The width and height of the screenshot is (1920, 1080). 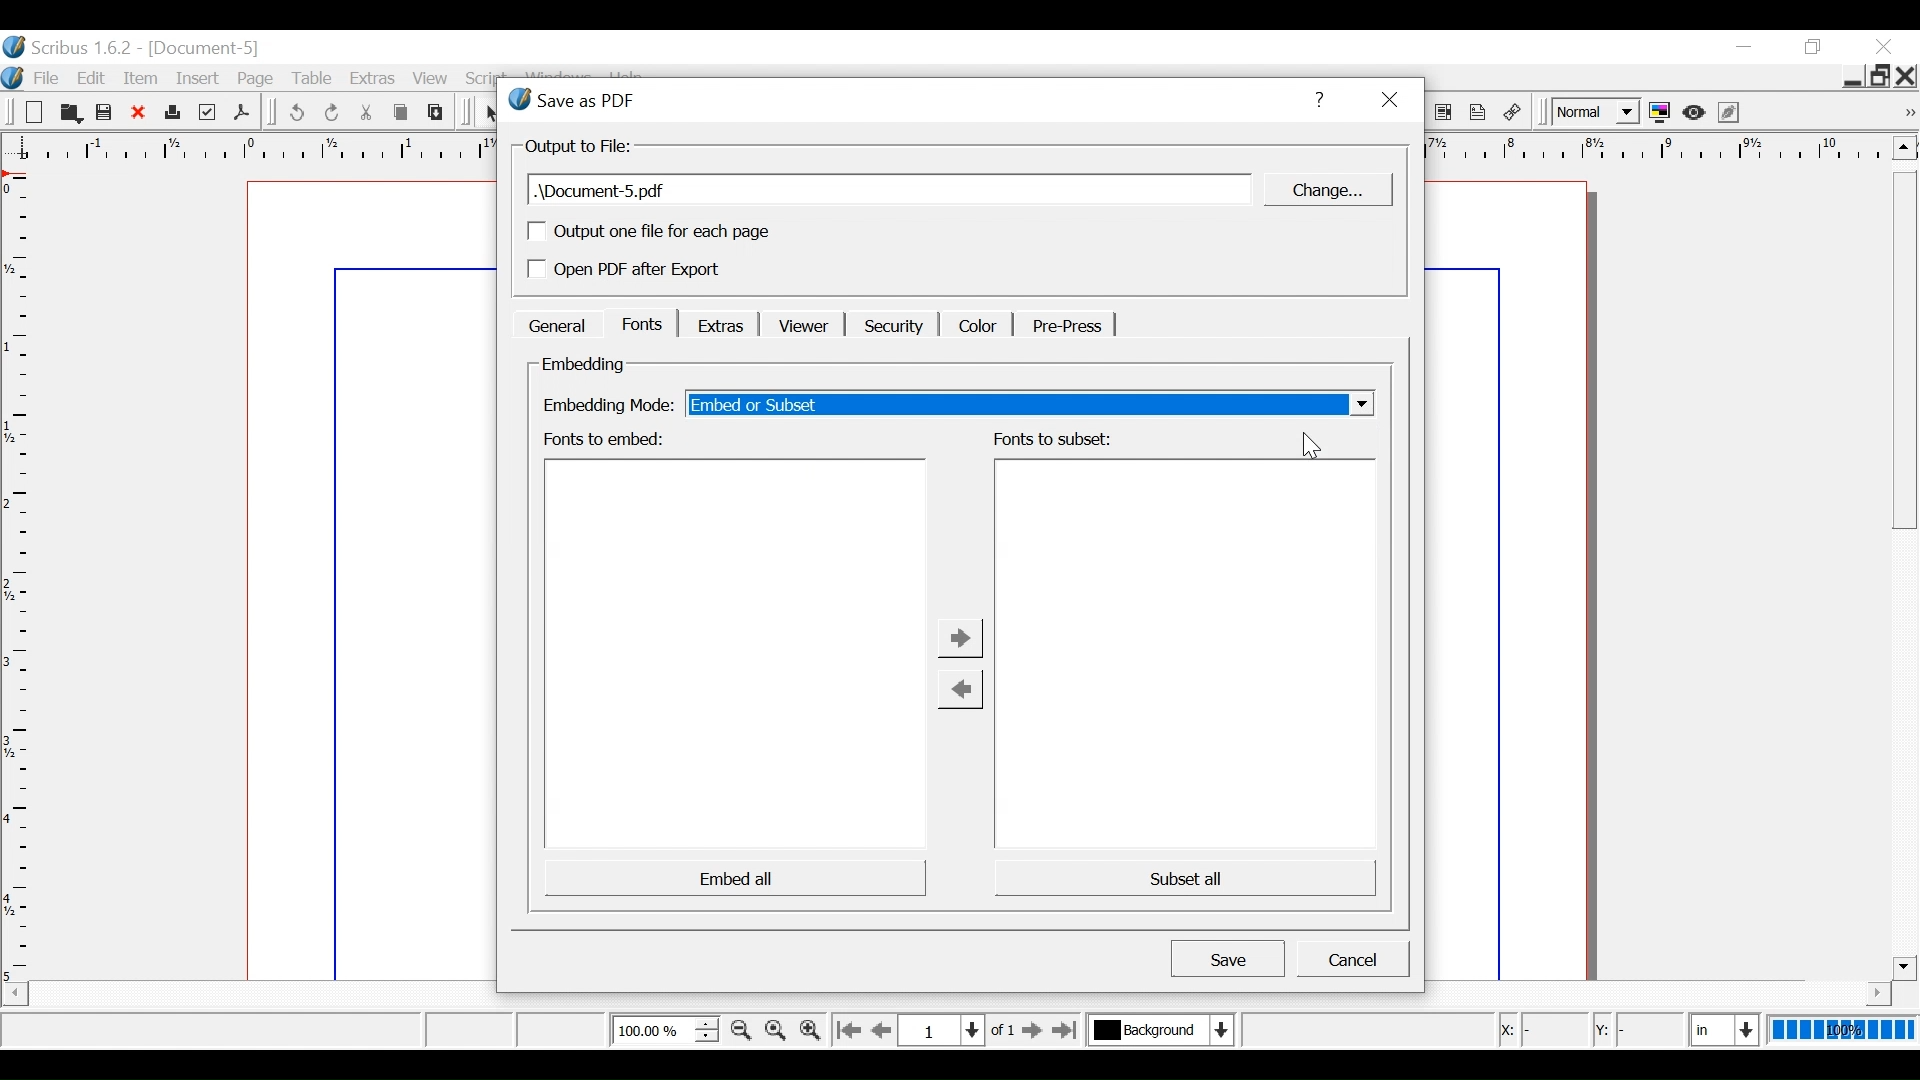 What do you see at coordinates (45, 79) in the screenshot?
I see `File` at bounding box center [45, 79].